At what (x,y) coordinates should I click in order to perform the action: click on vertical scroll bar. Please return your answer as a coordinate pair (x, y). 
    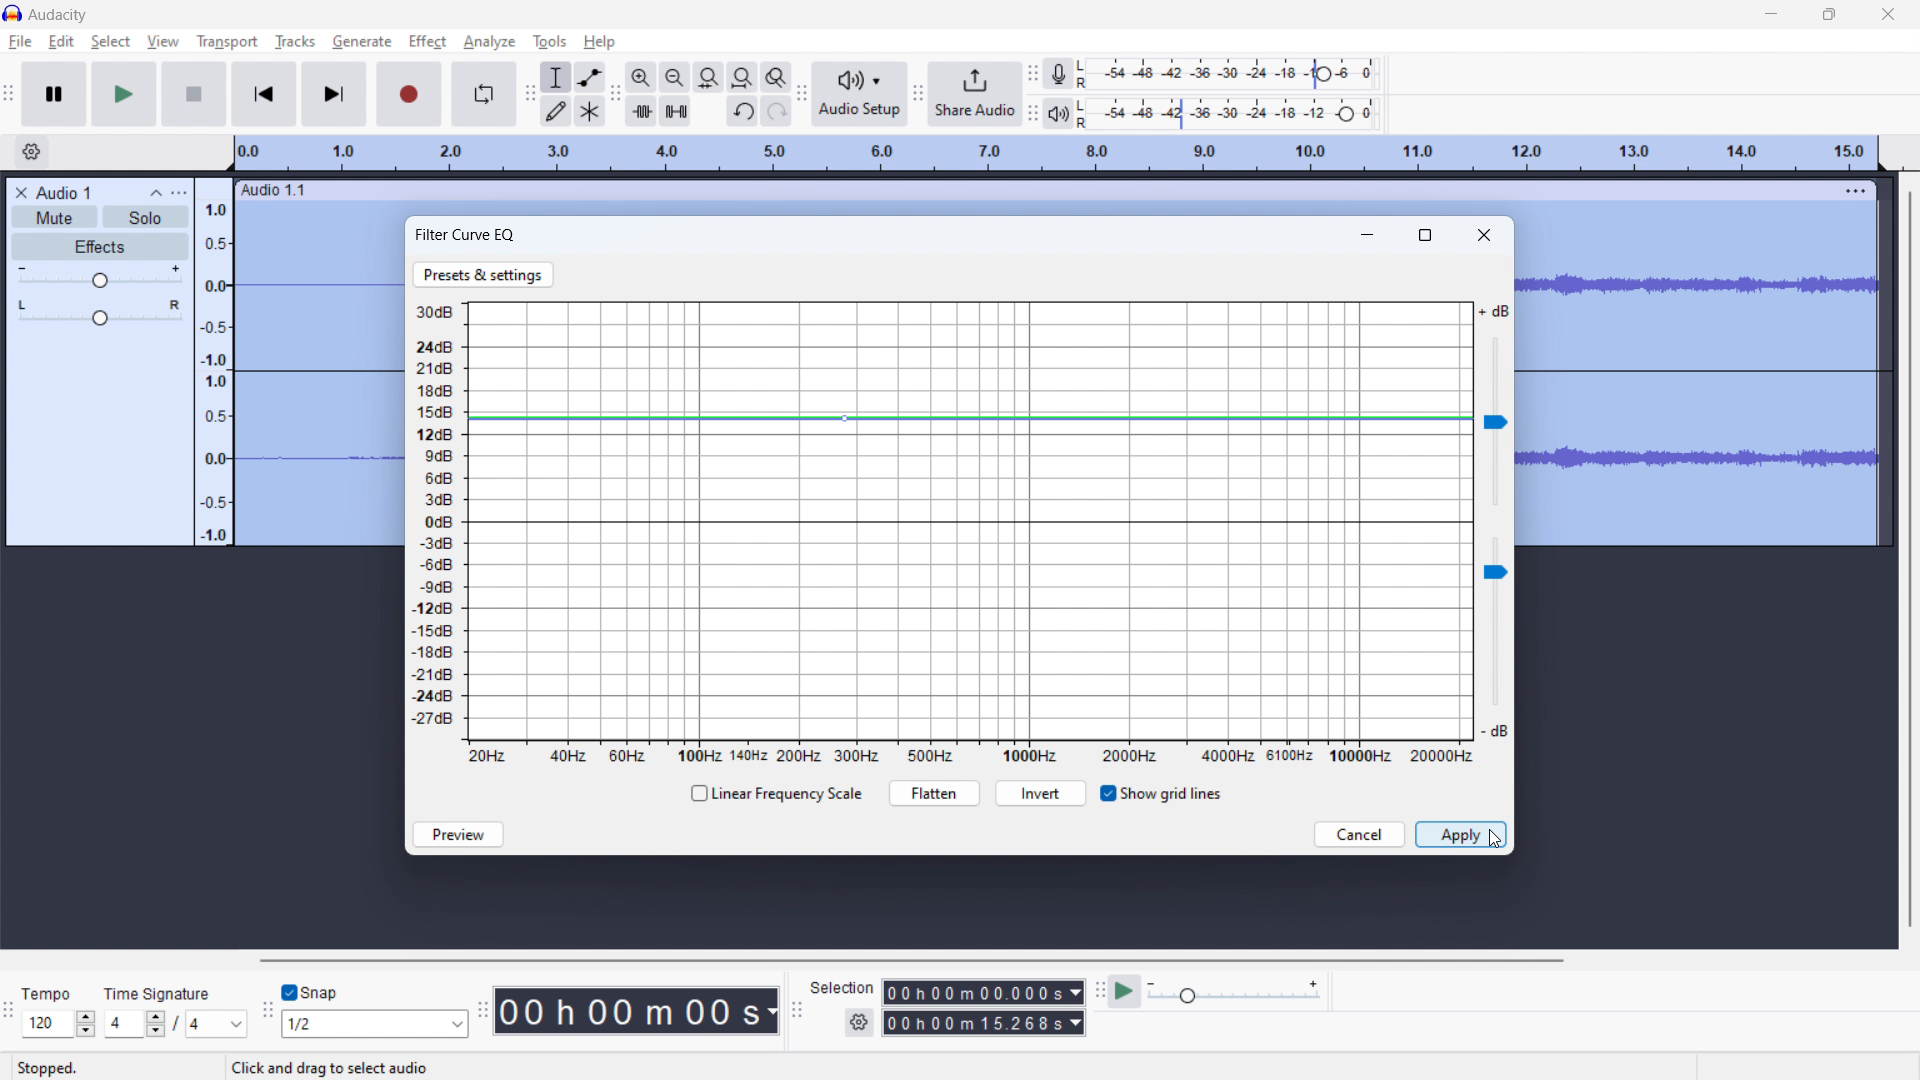
    Looking at the image, I should click on (1907, 561).